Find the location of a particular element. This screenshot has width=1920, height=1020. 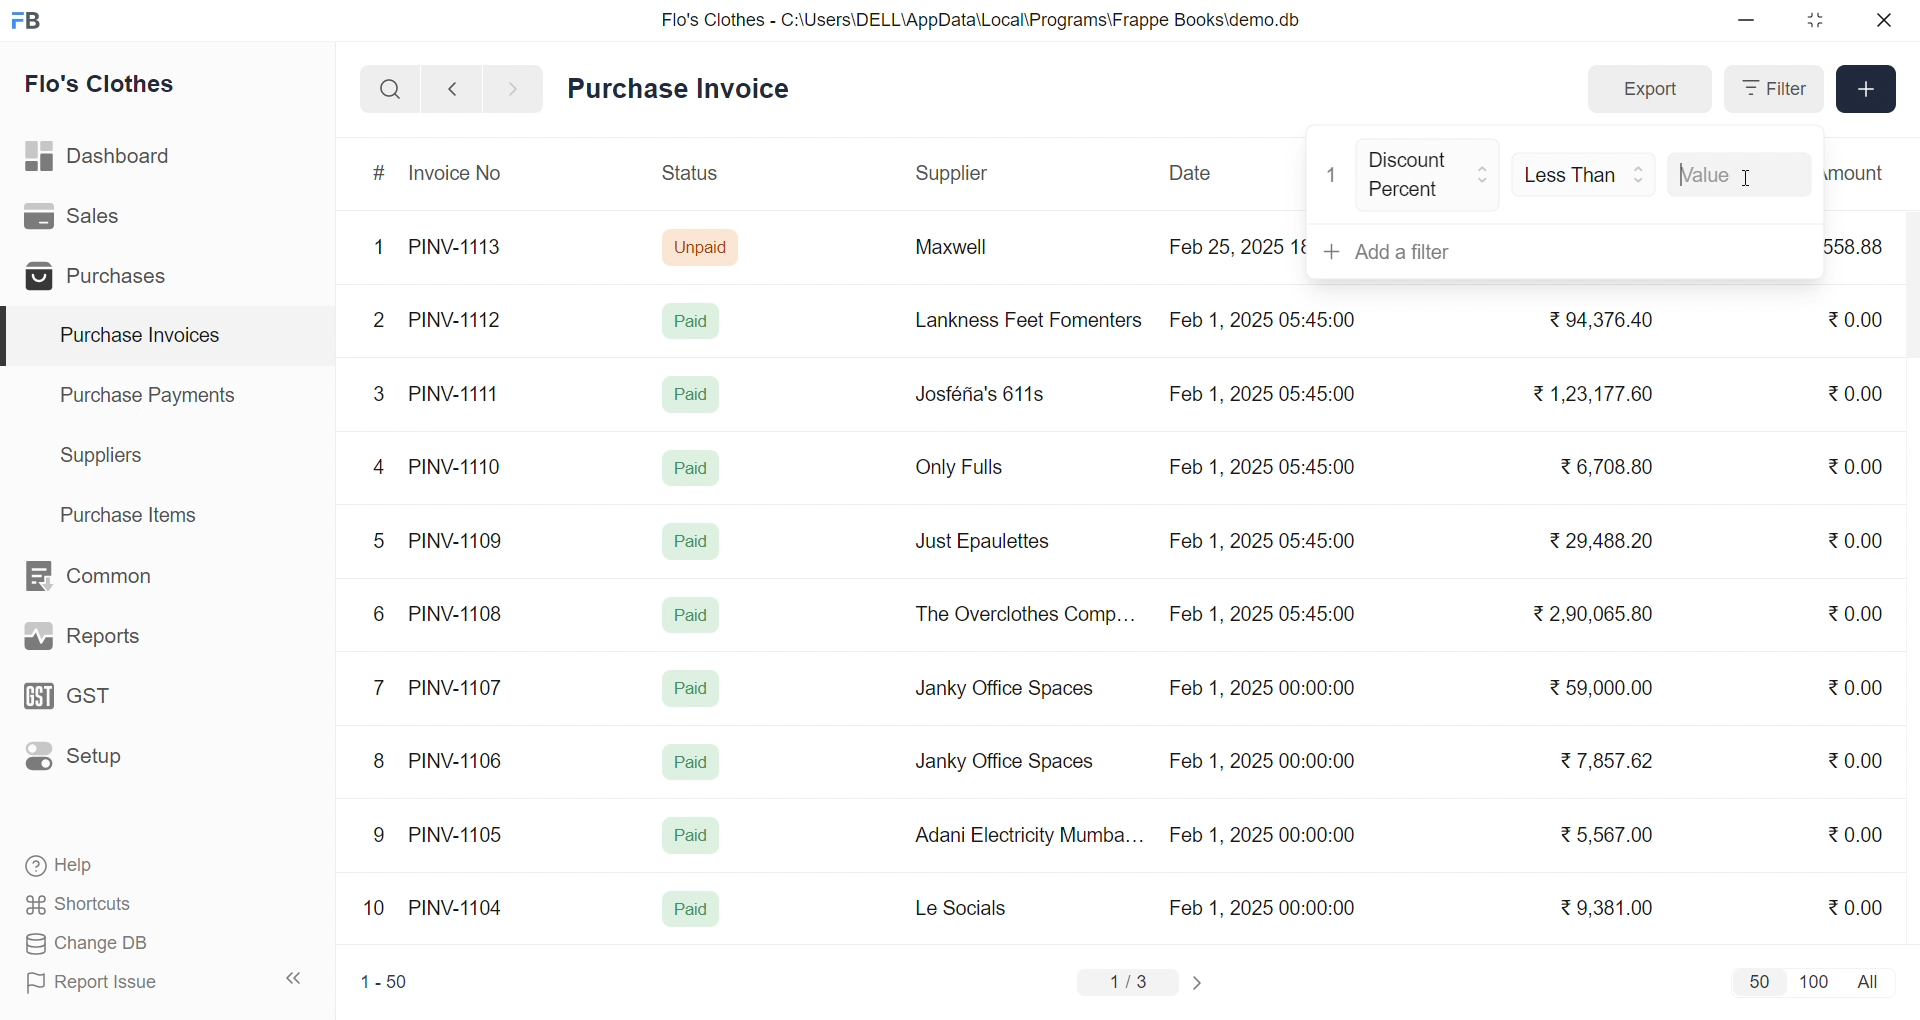

2 is located at coordinates (382, 323).